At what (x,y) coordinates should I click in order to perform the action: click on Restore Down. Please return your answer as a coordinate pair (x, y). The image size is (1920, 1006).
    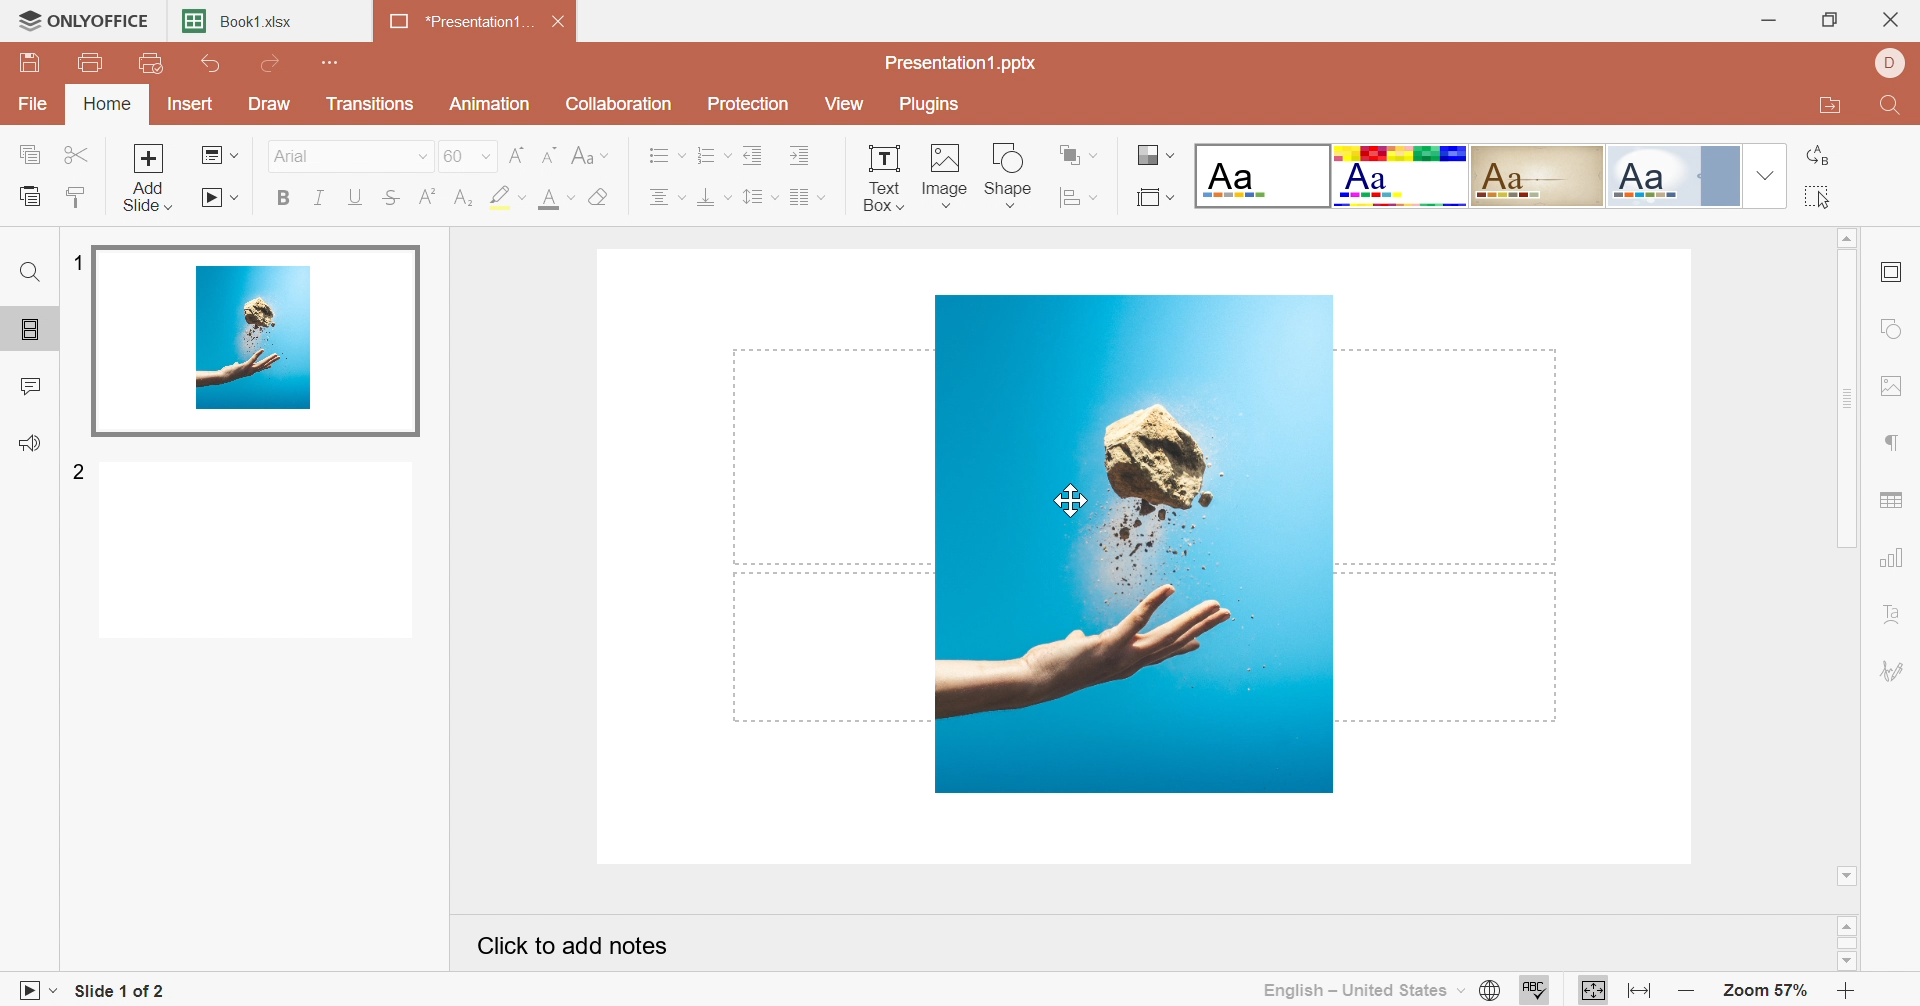
    Looking at the image, I should click on (1833, 19).